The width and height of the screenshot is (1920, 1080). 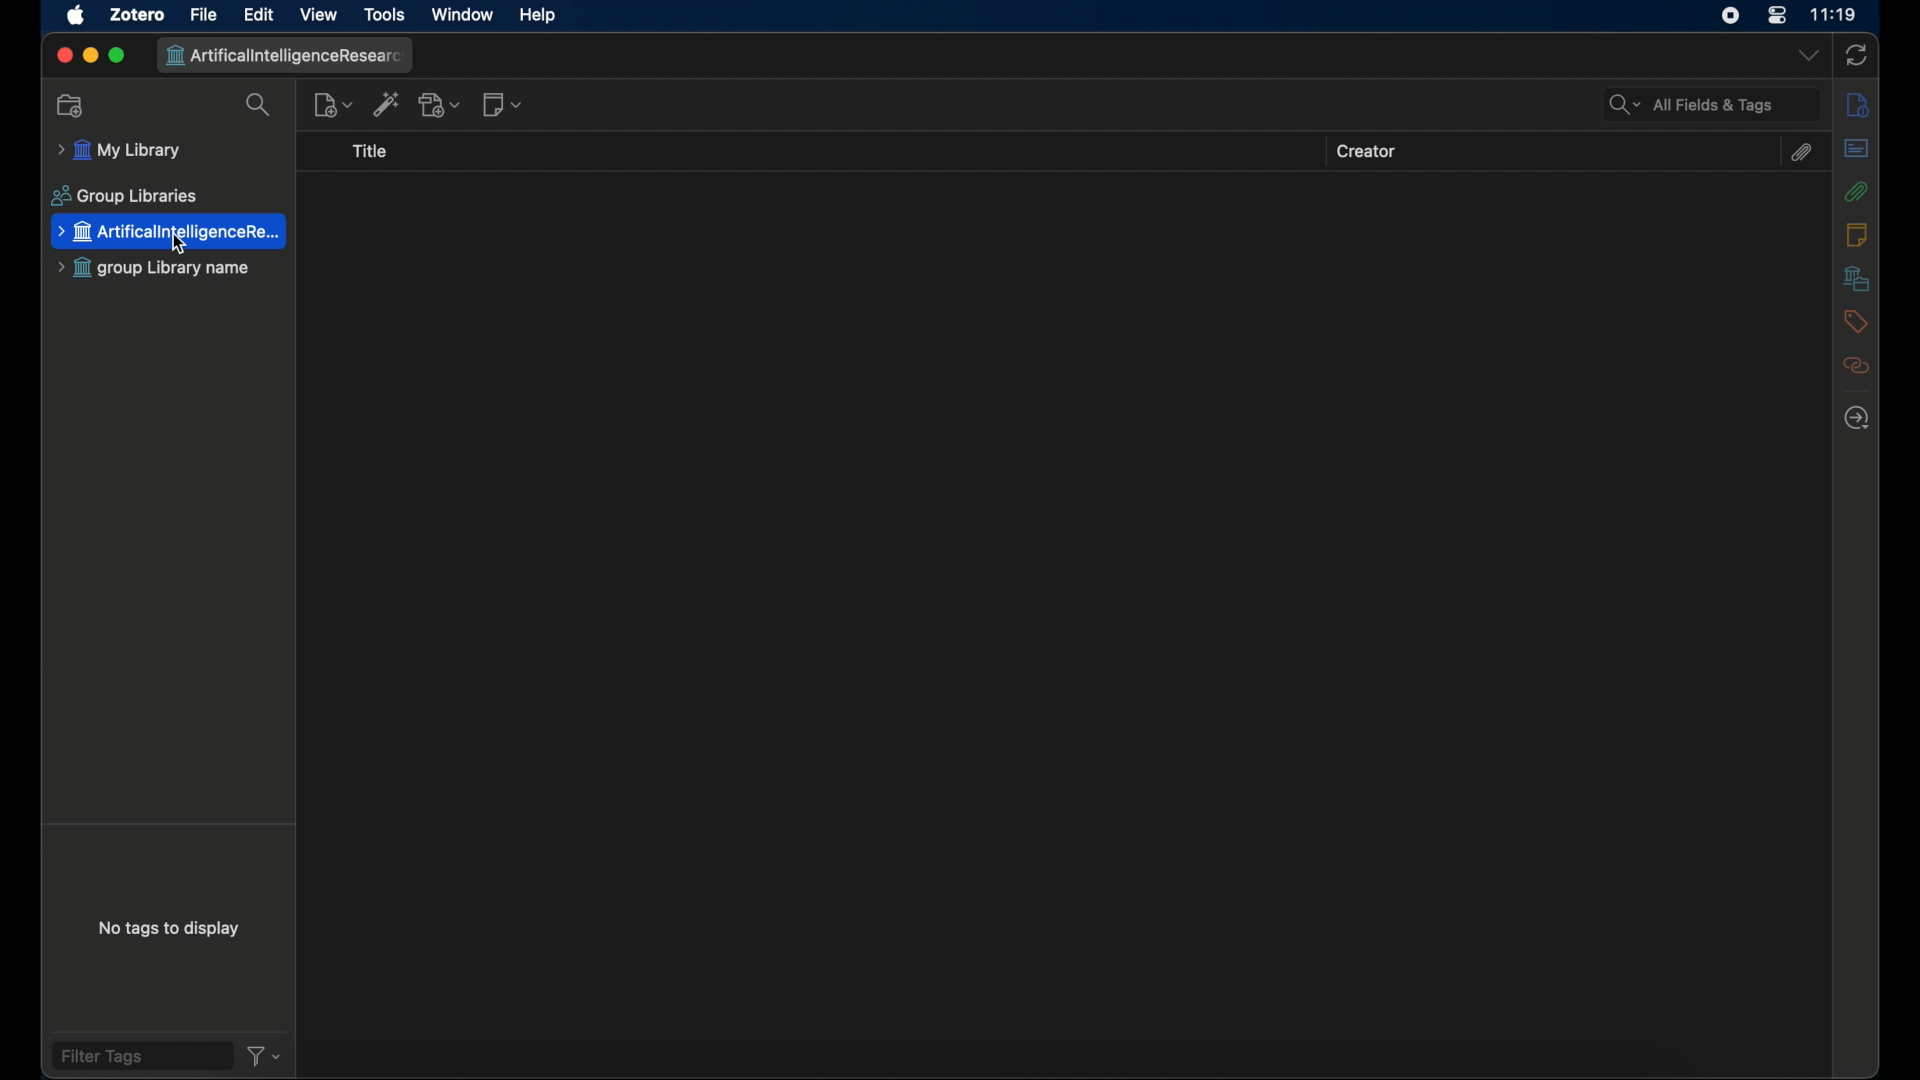 What do you see at coordinates (320, 15) in the screenshot?
I see `view` at bounding box center [320, 15].